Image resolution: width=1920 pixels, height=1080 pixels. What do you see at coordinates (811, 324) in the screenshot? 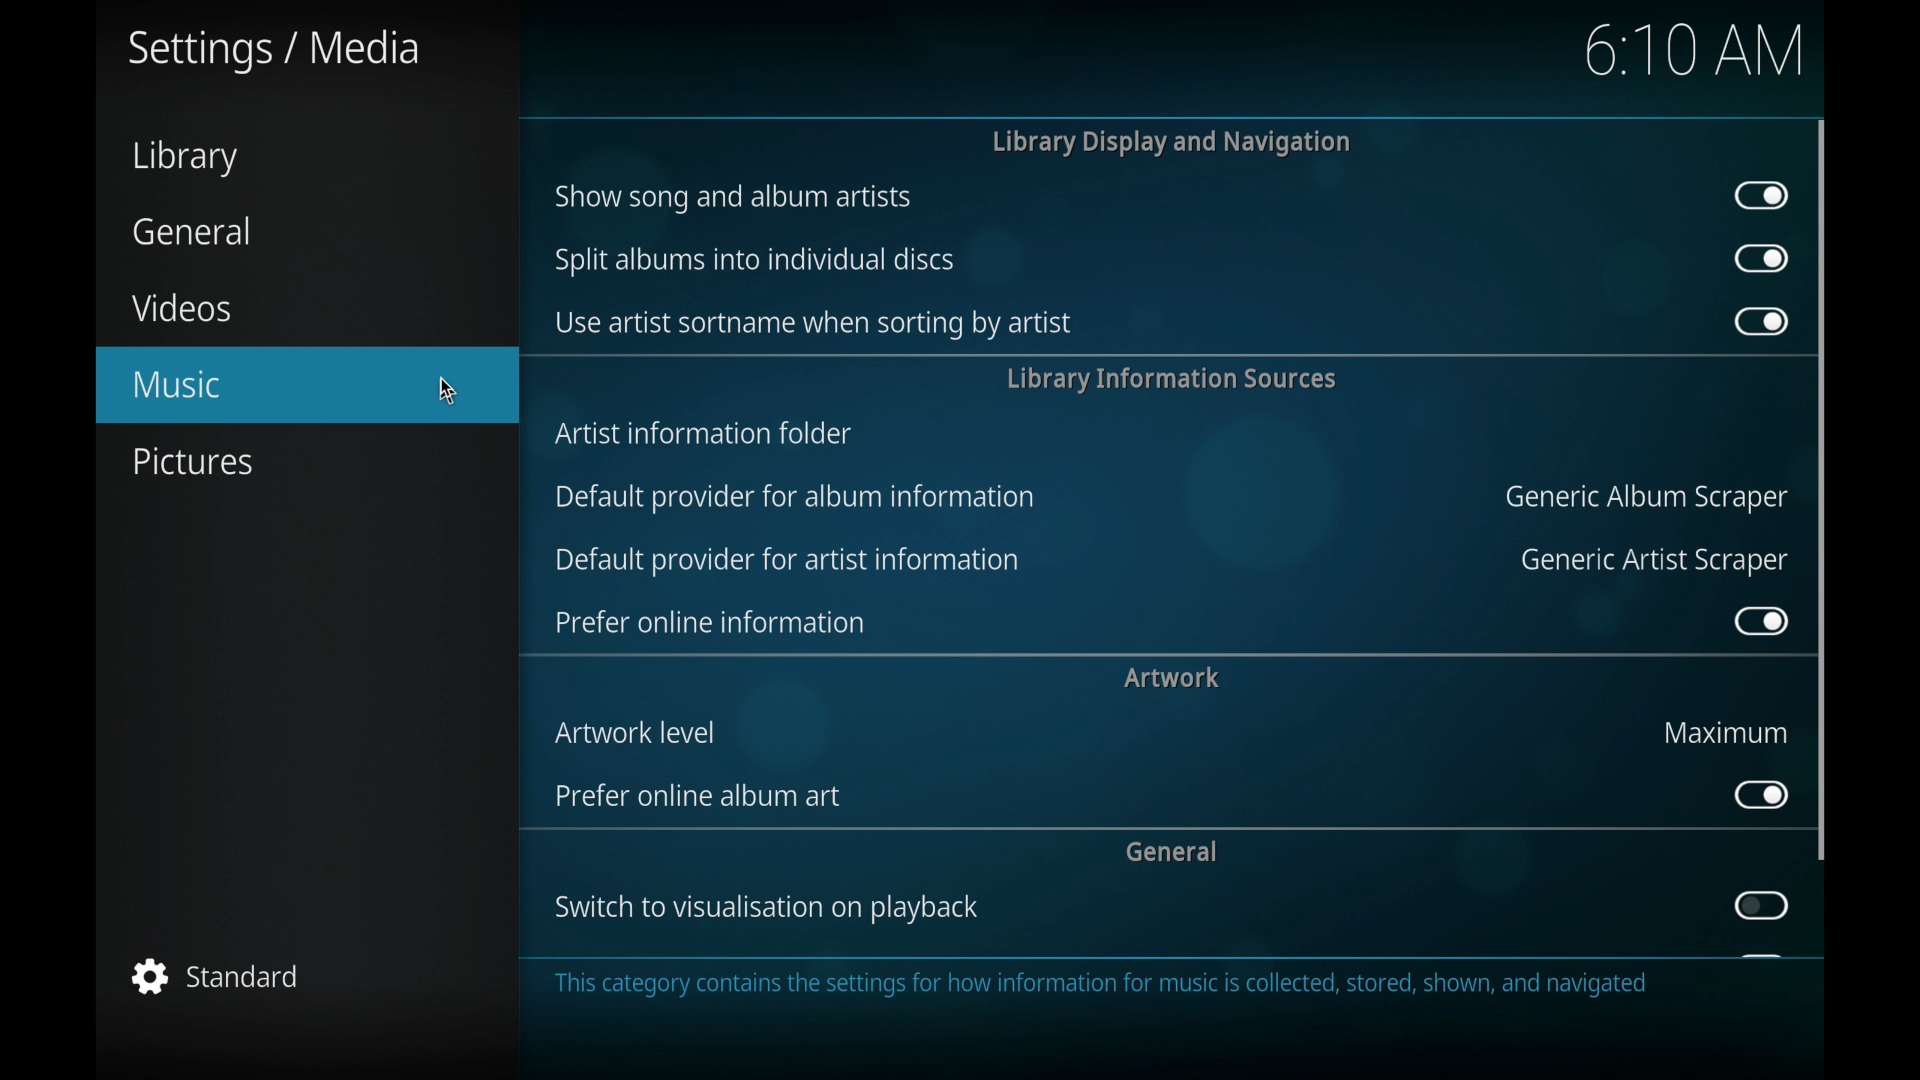
I see `use artist` at bounding box center [811, 324].